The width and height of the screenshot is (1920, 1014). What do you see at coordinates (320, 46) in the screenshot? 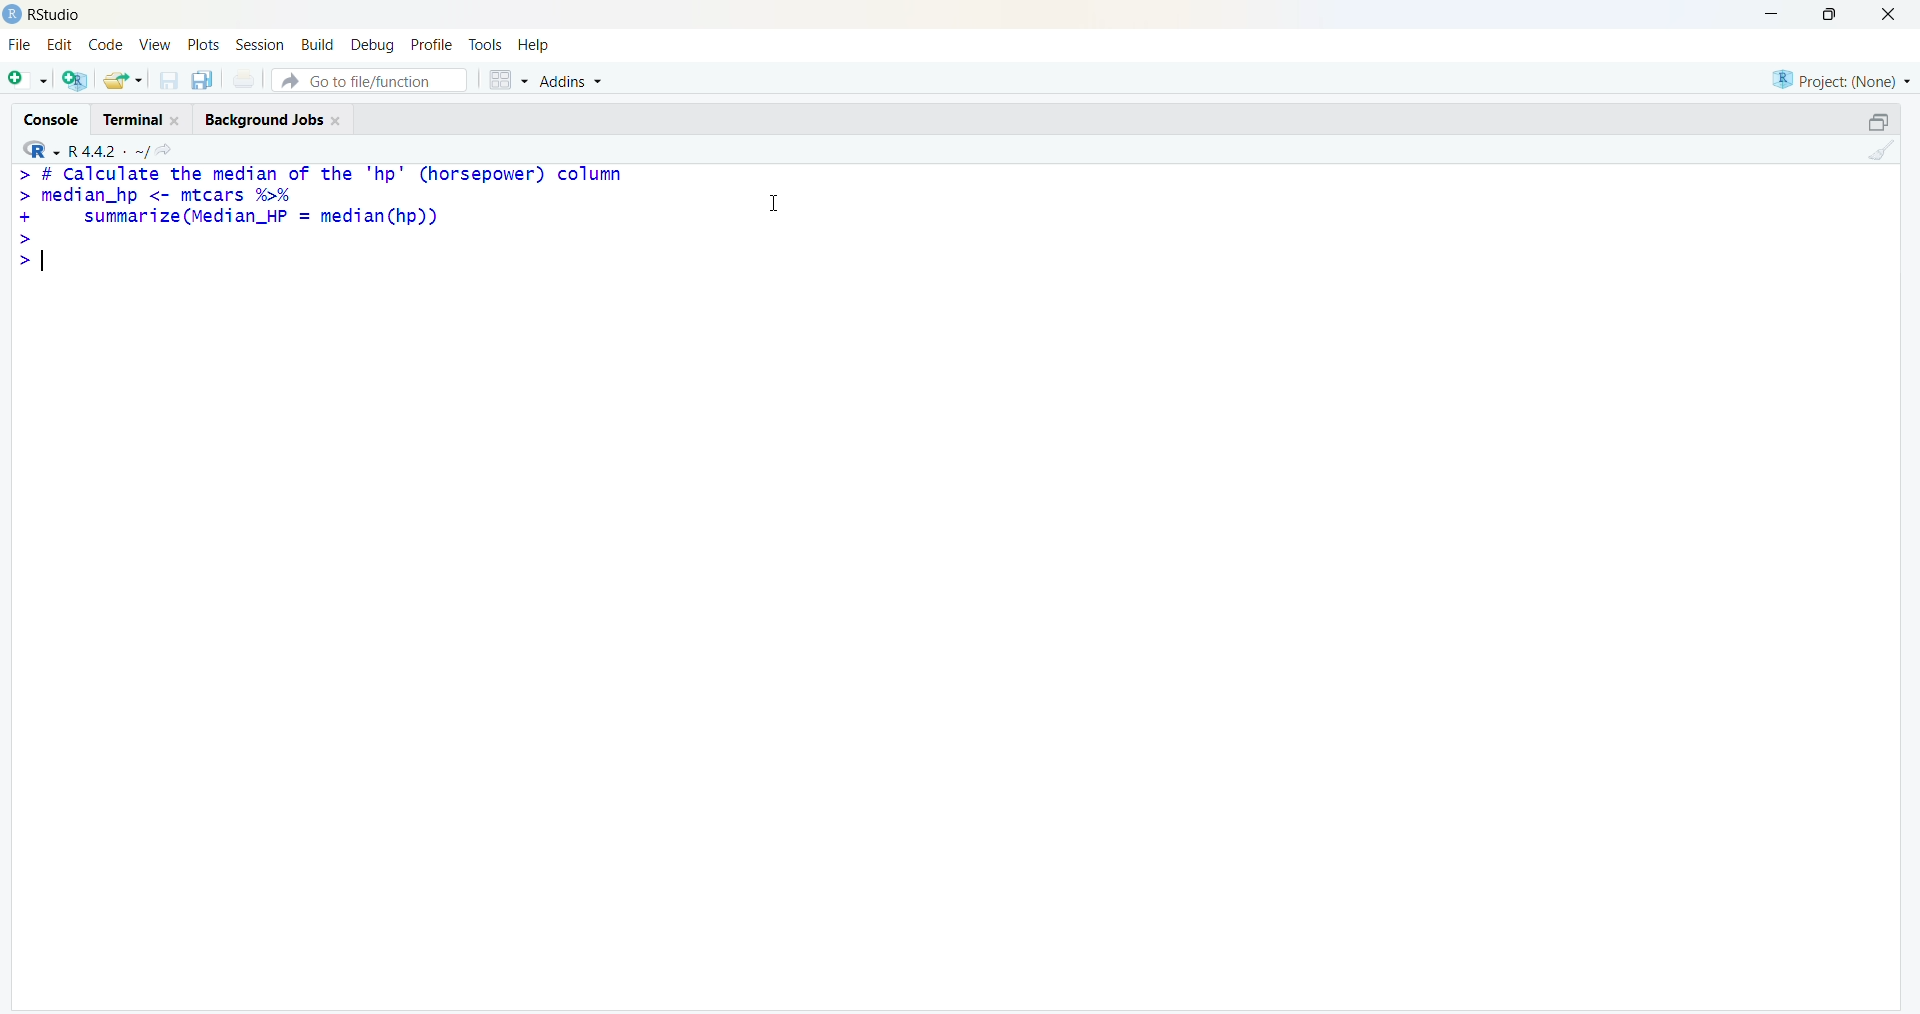
I see `Build ` at bounding box center [320, 46].